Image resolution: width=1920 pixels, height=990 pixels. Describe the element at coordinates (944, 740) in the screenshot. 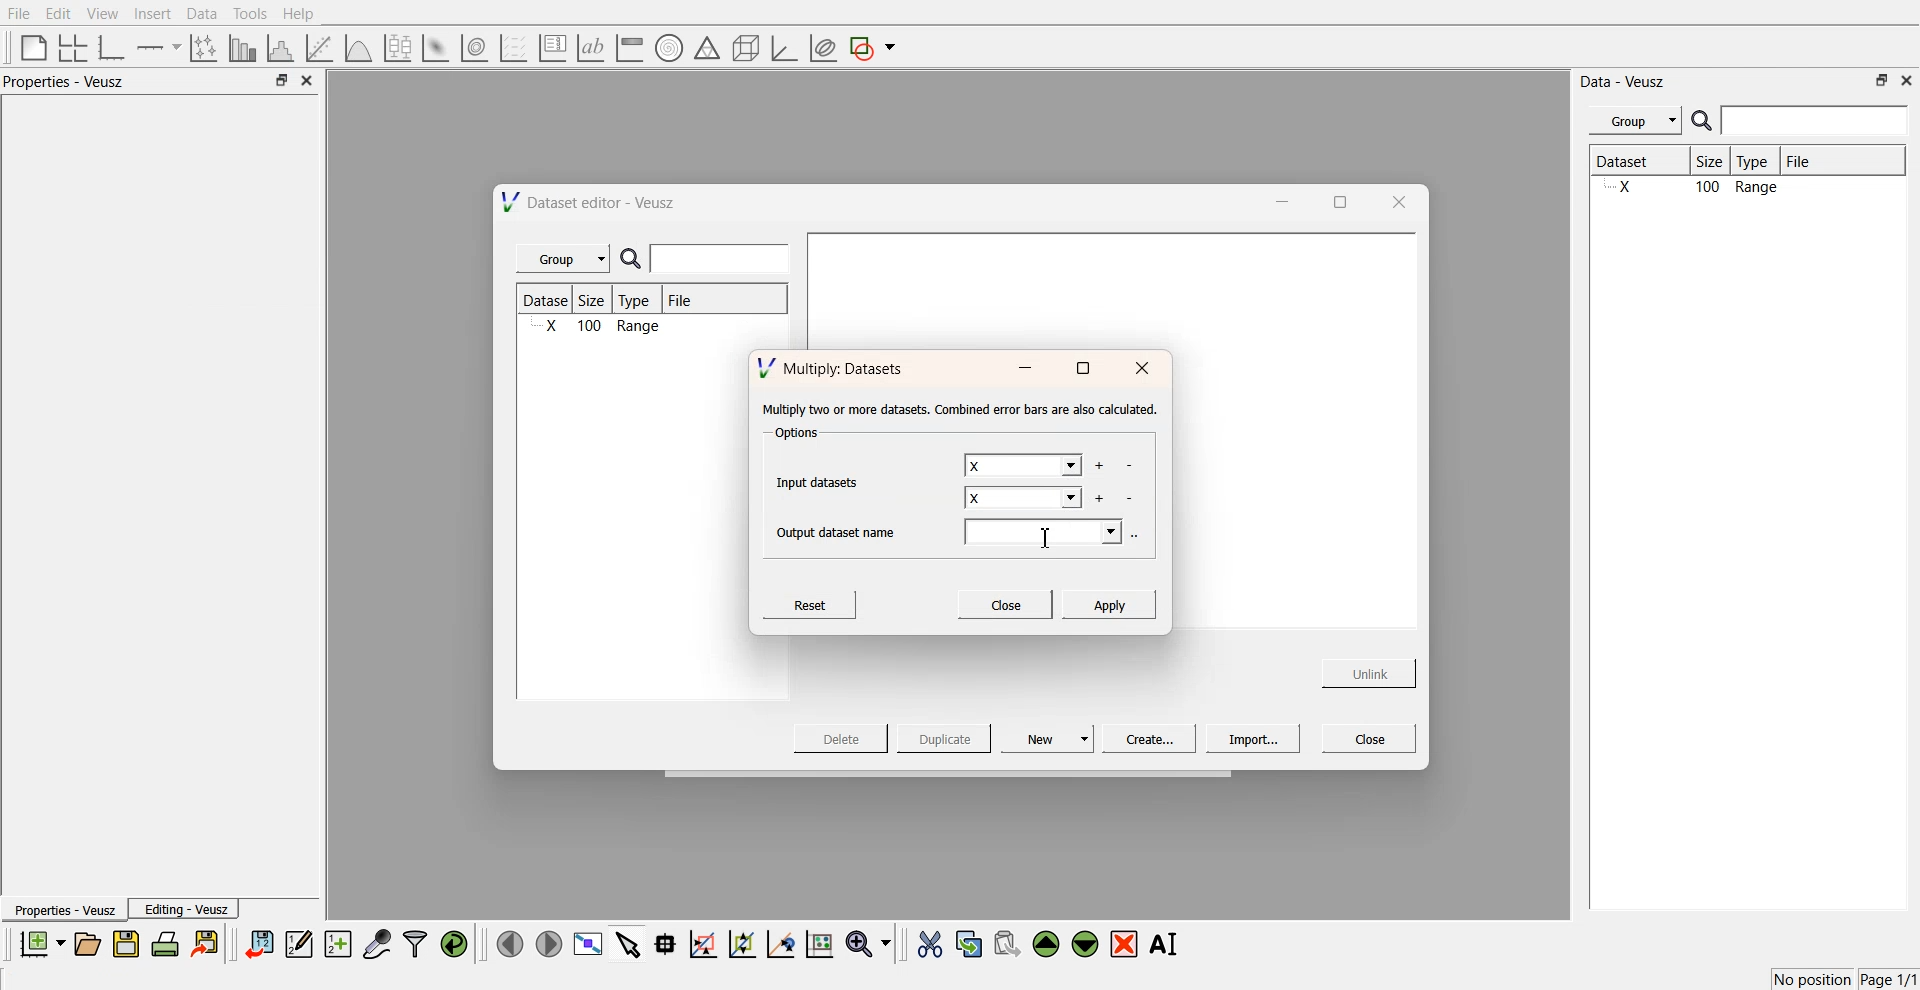

I see `Duplicate` at that location.